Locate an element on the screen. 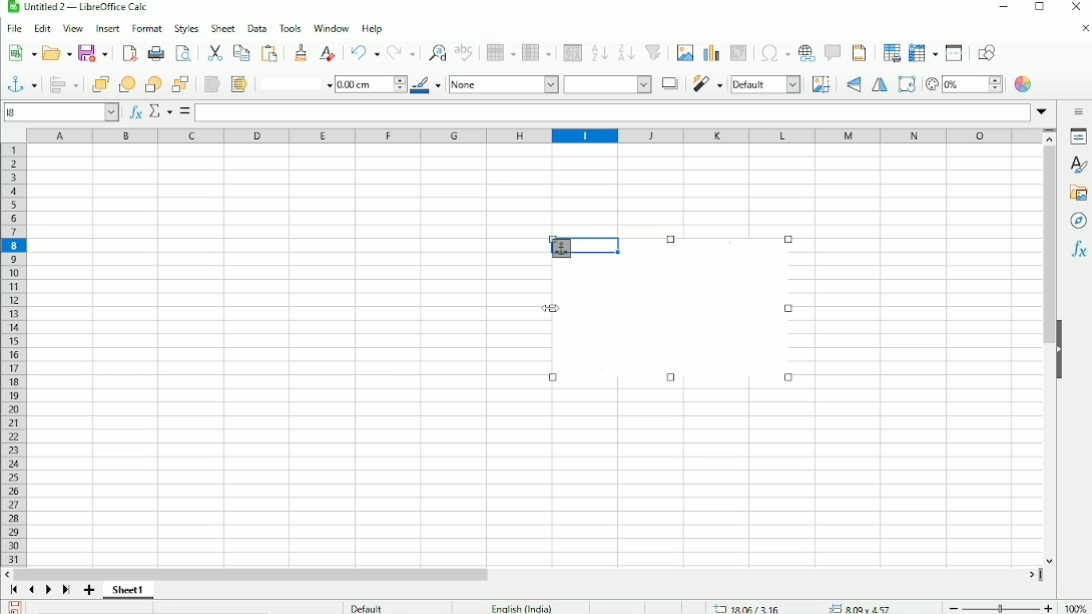 Image resolution: width=1092 pixels, height=614 pixels. cell selected is located at coordinates (583, 246).